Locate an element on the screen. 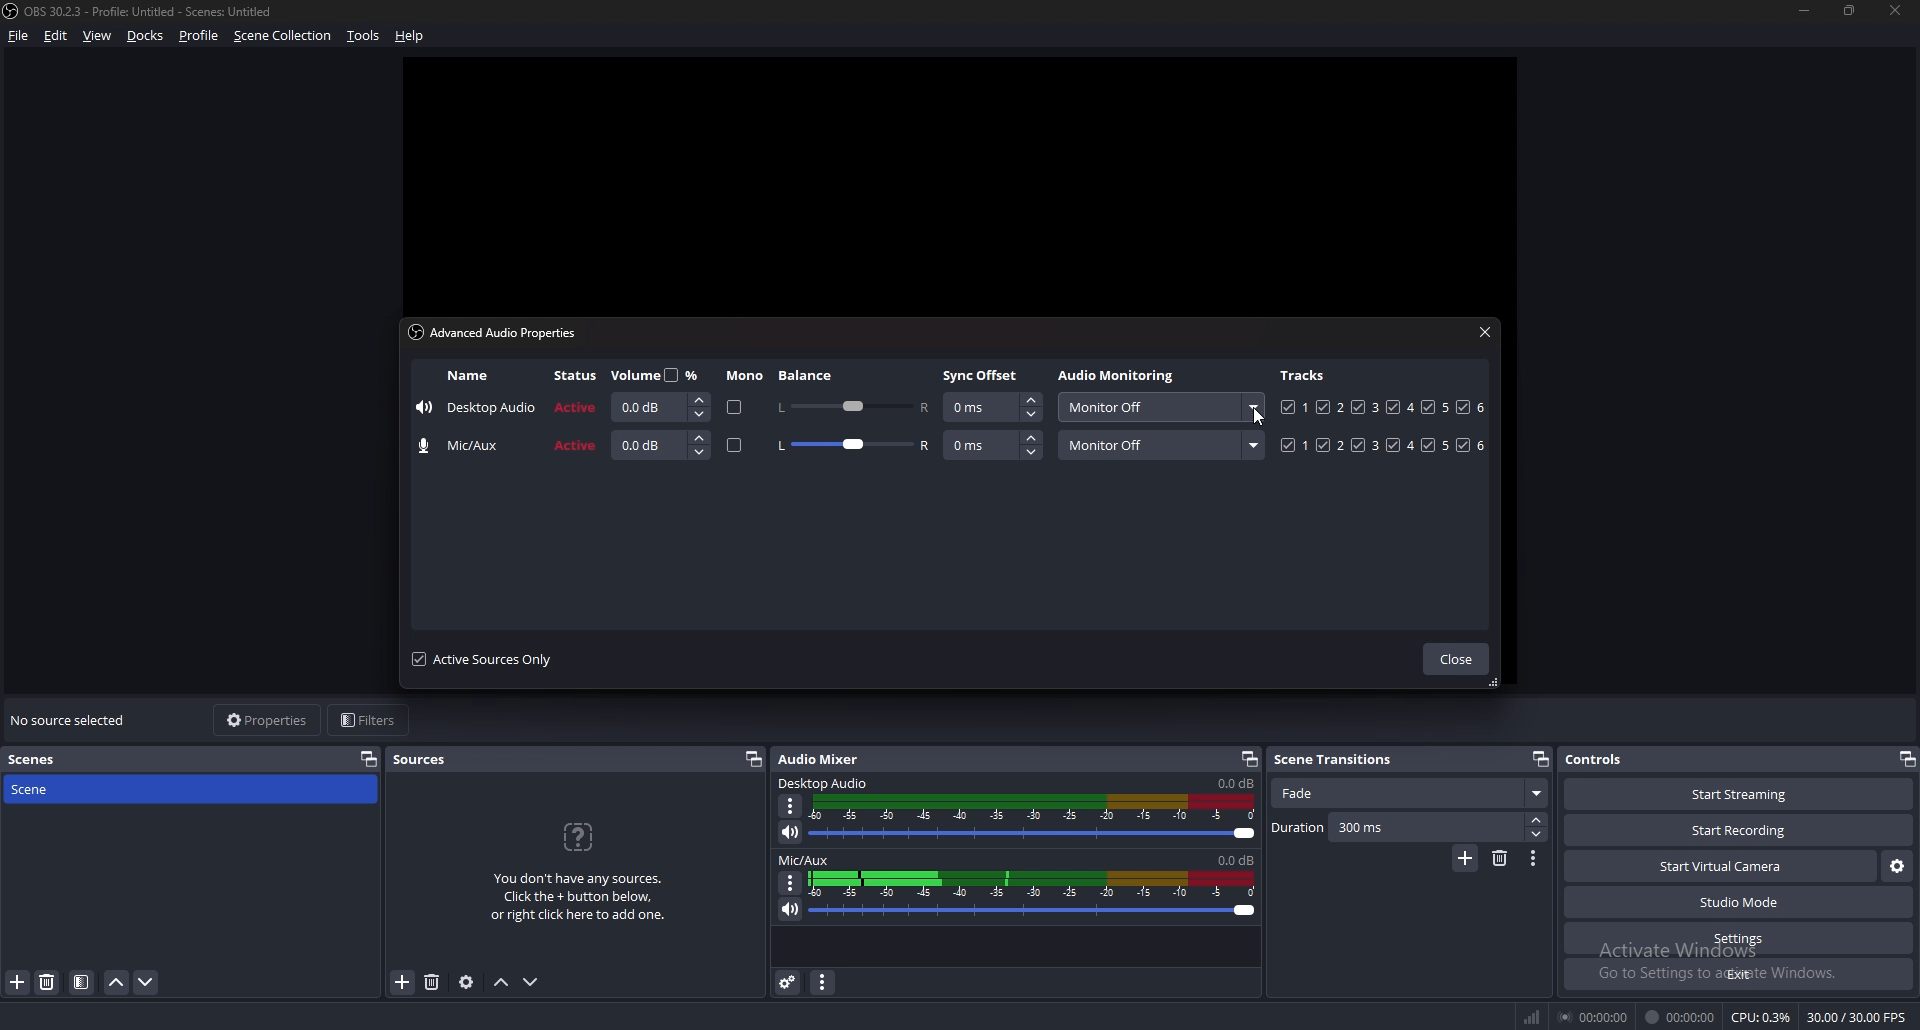 This screenshot has height=1030, width=1920. audio mixer menu is located at coordinates (826, 983).